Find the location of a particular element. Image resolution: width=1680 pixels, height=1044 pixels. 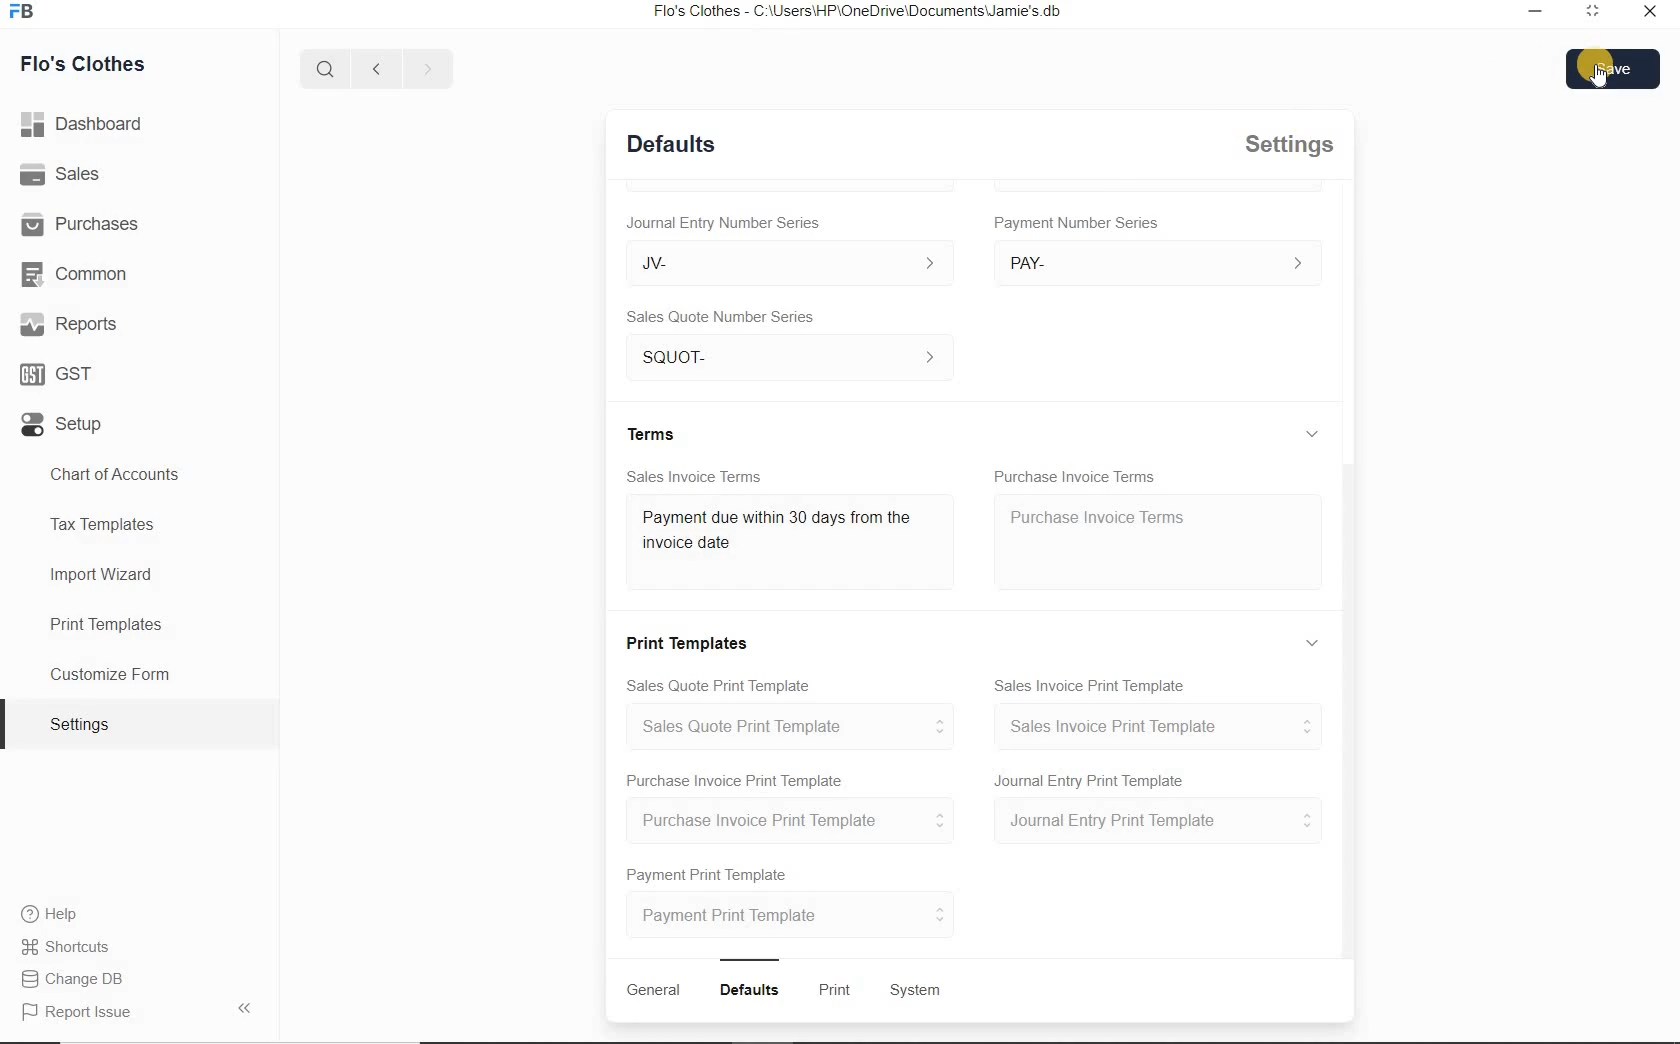

Back is located at coordinates (375, 67).